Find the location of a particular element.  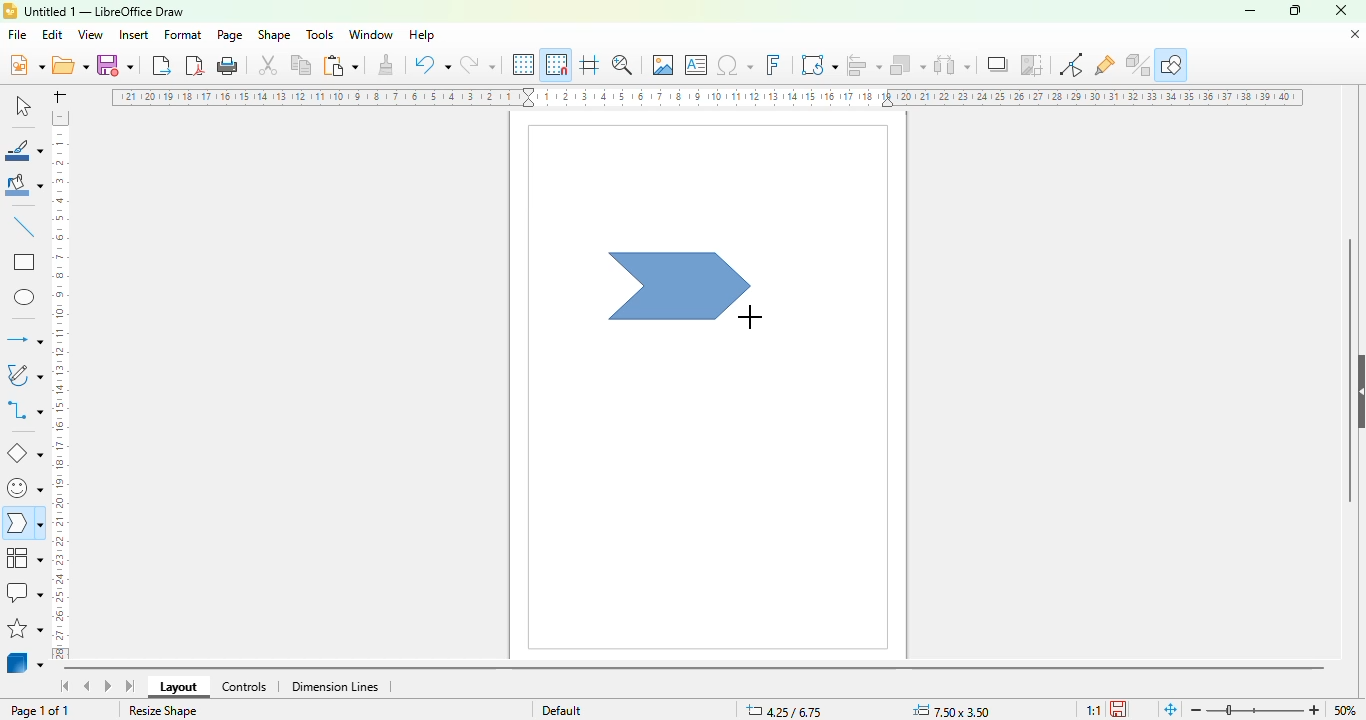

new is located at coordinates (26, 64).